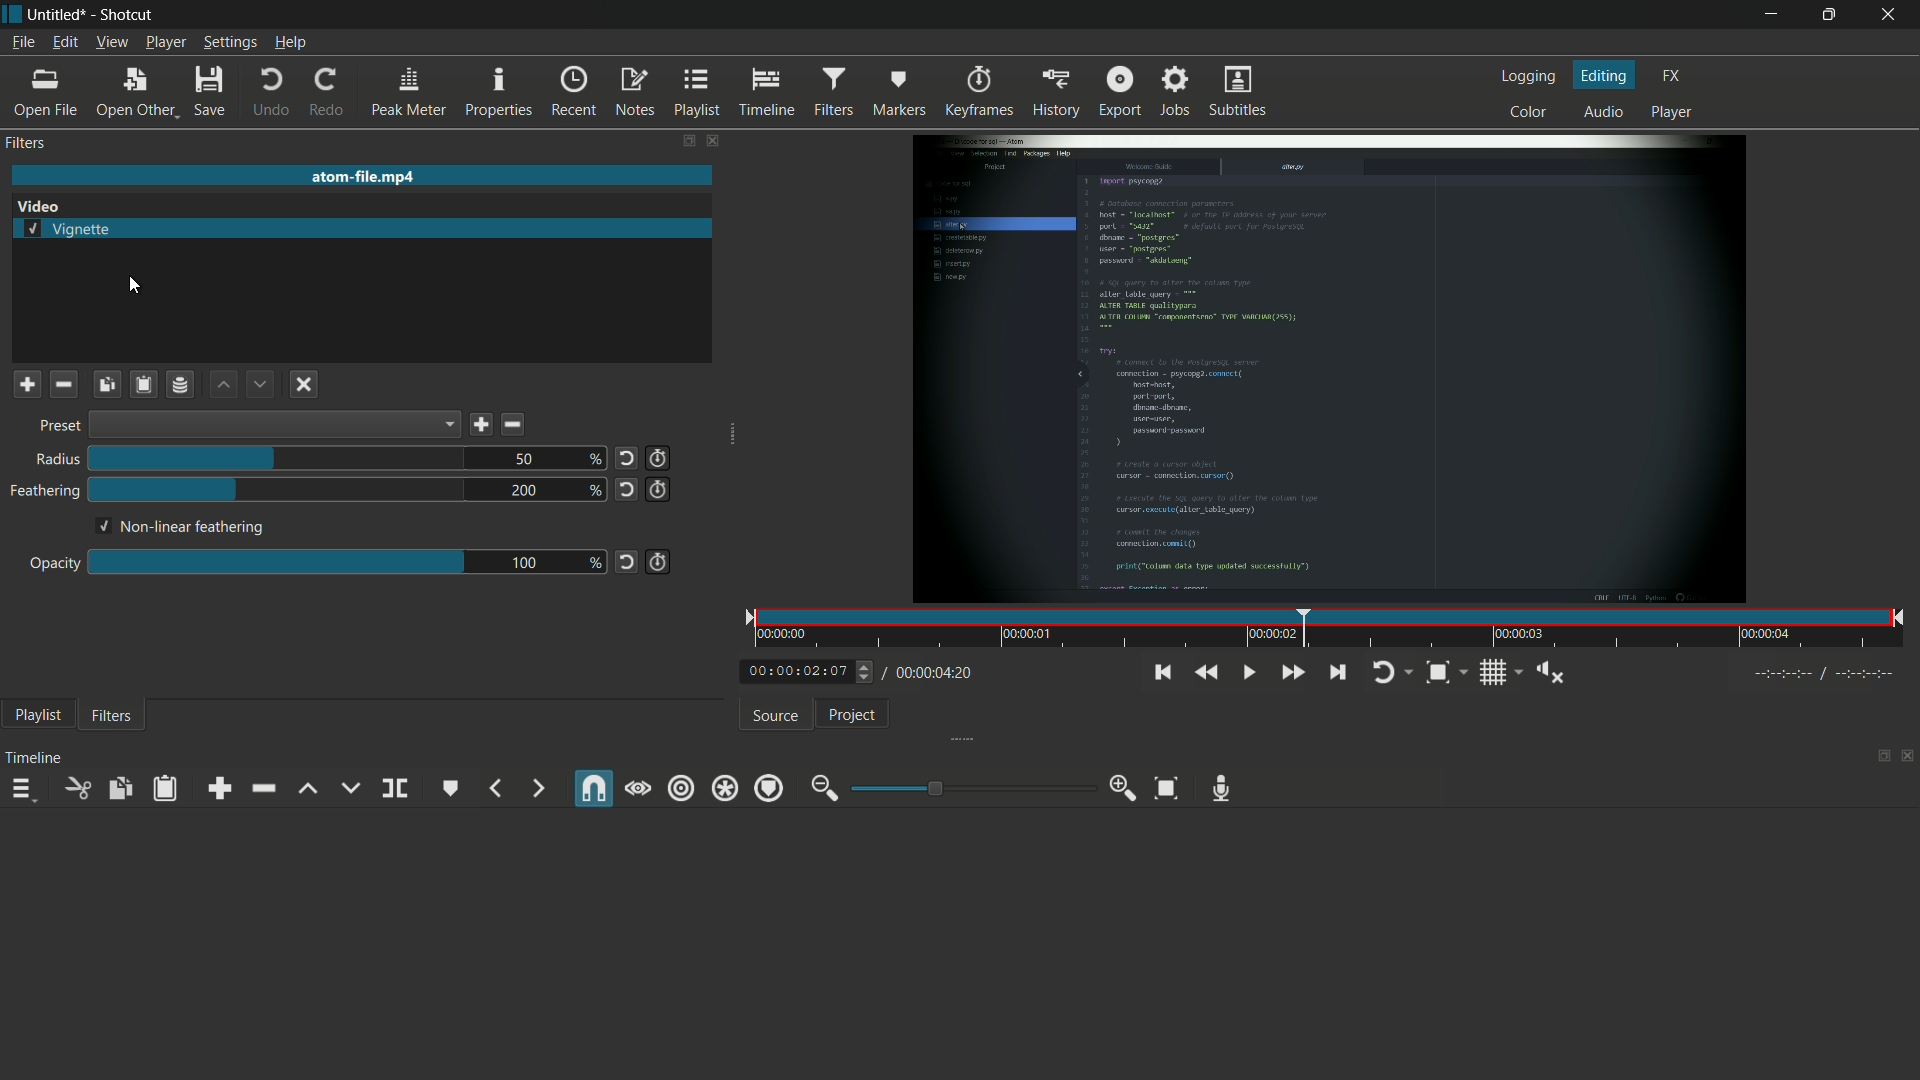  Describe the element at coordinates (853, 715) in the screenshot. I see `project` at that location.